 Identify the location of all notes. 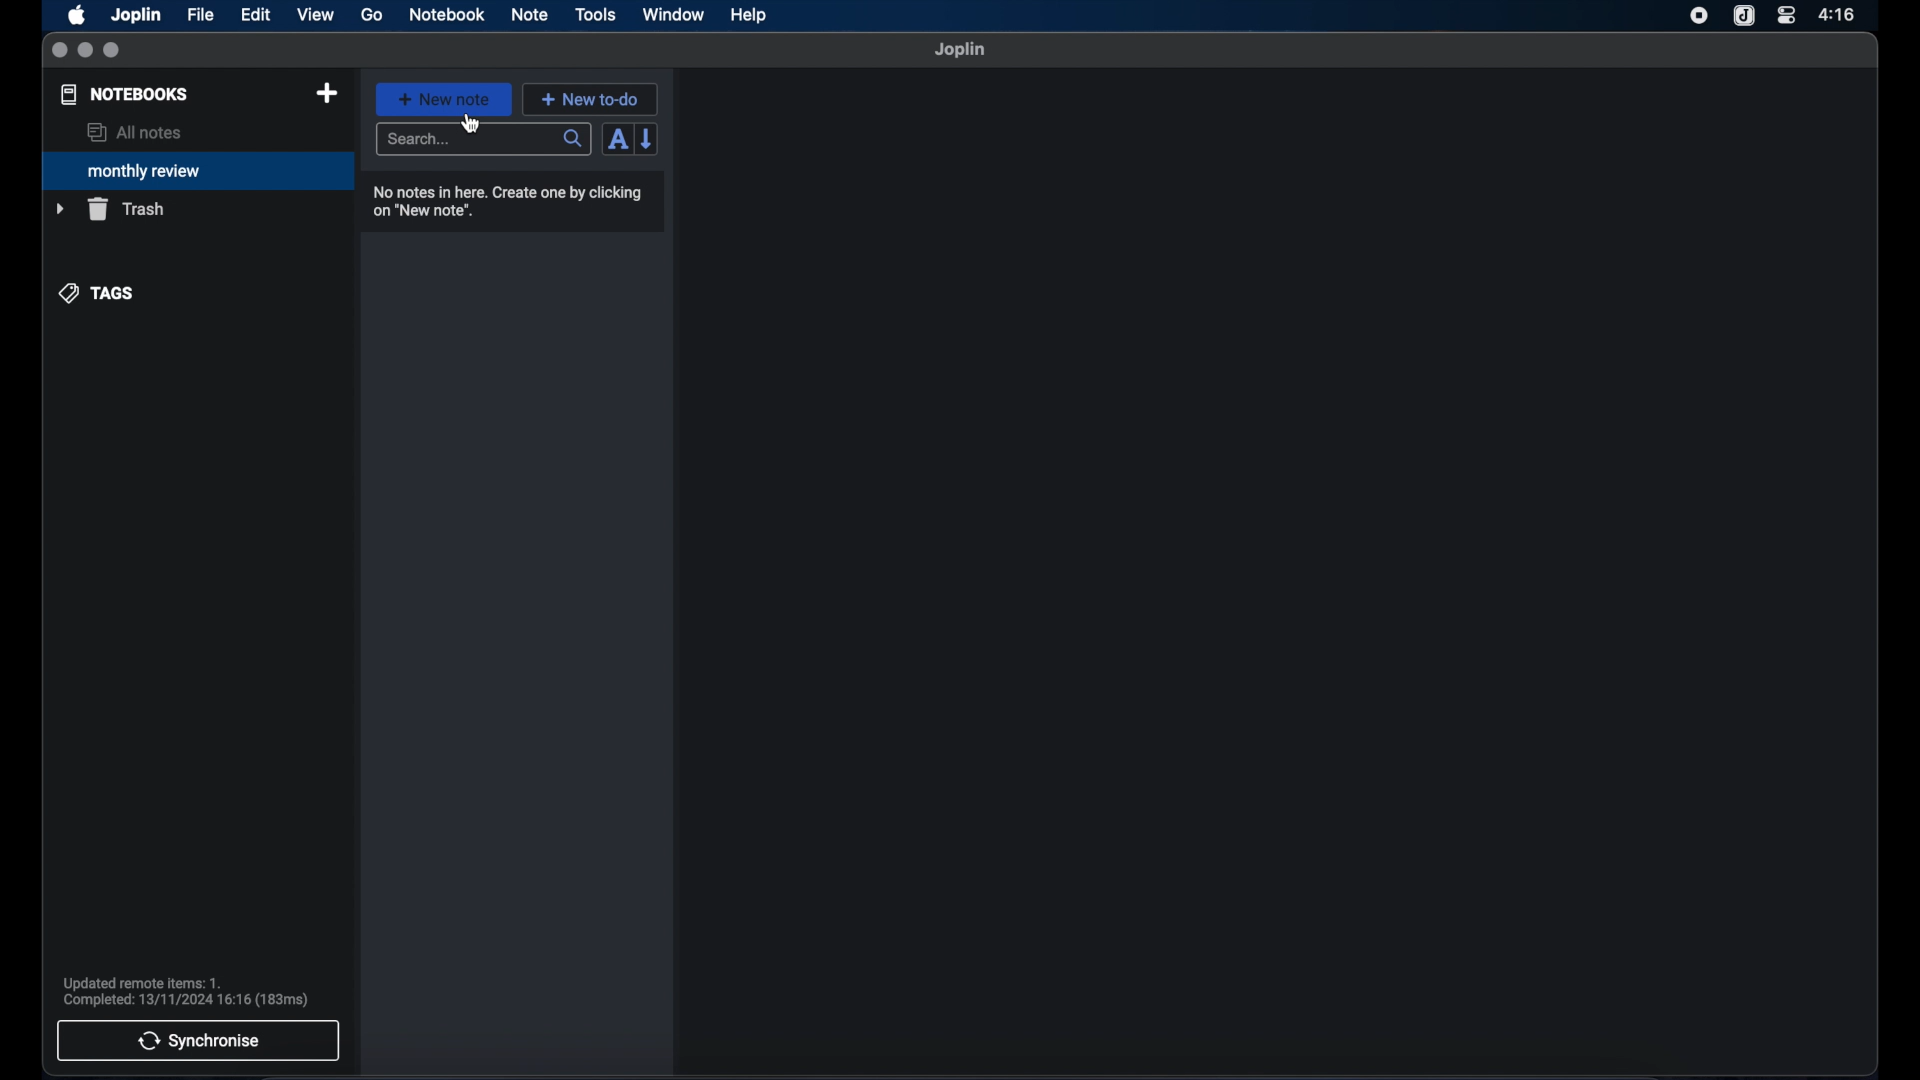
(134, 132).